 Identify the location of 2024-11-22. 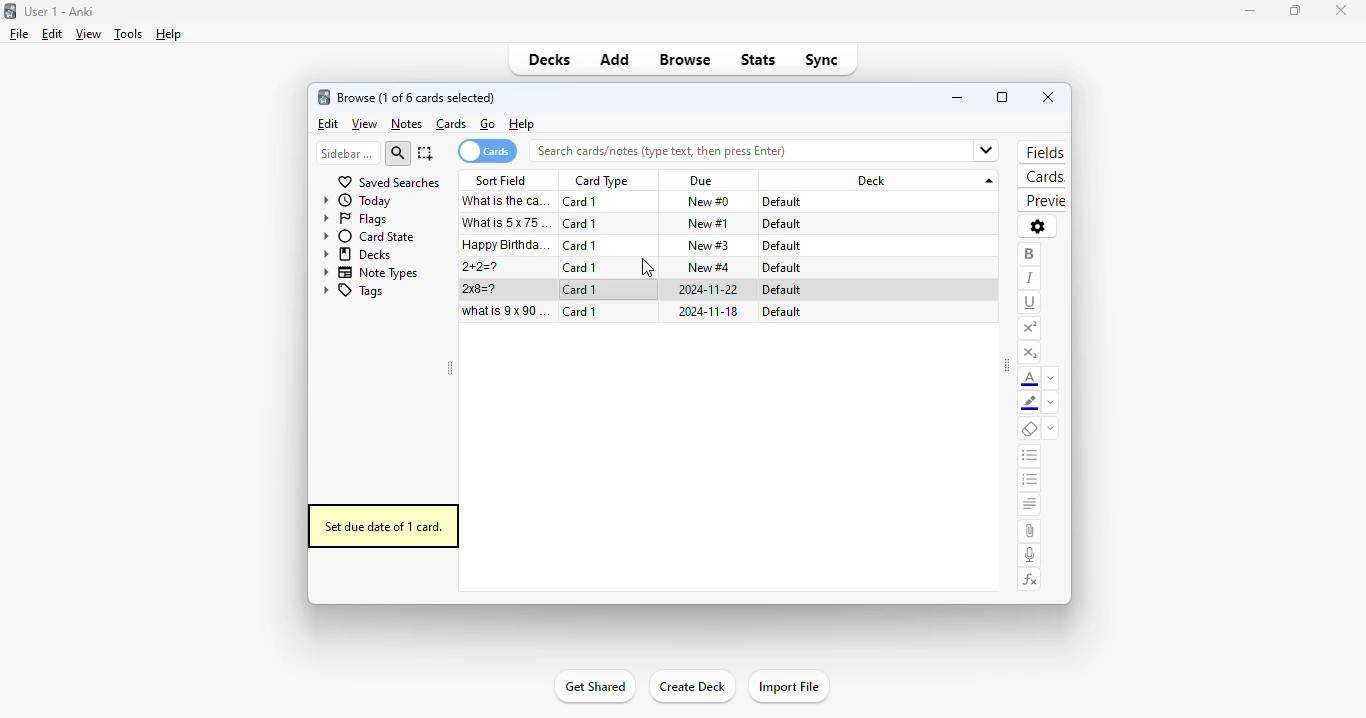
(710, 289).